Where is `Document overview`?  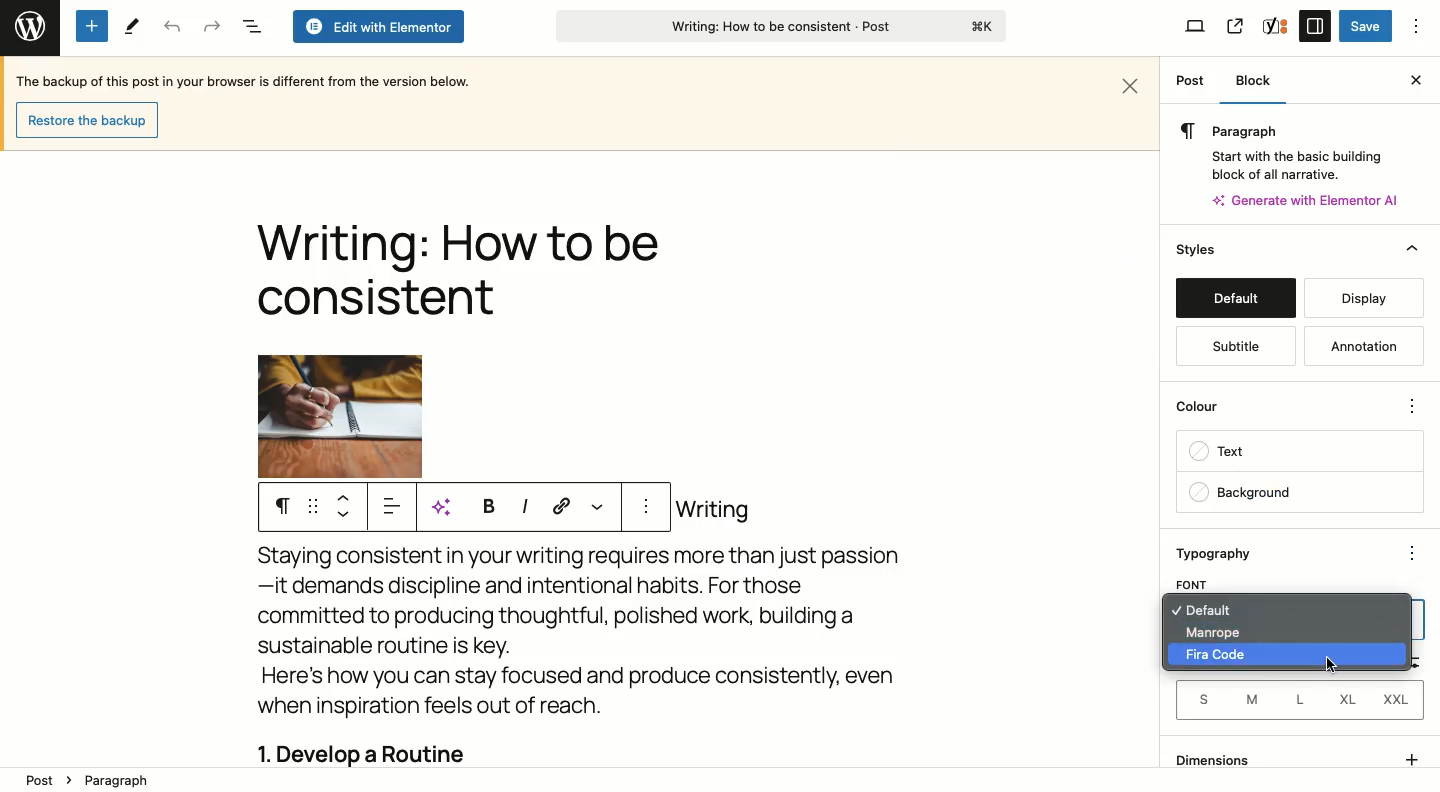
Document overview is located at coordinates (251, 27).